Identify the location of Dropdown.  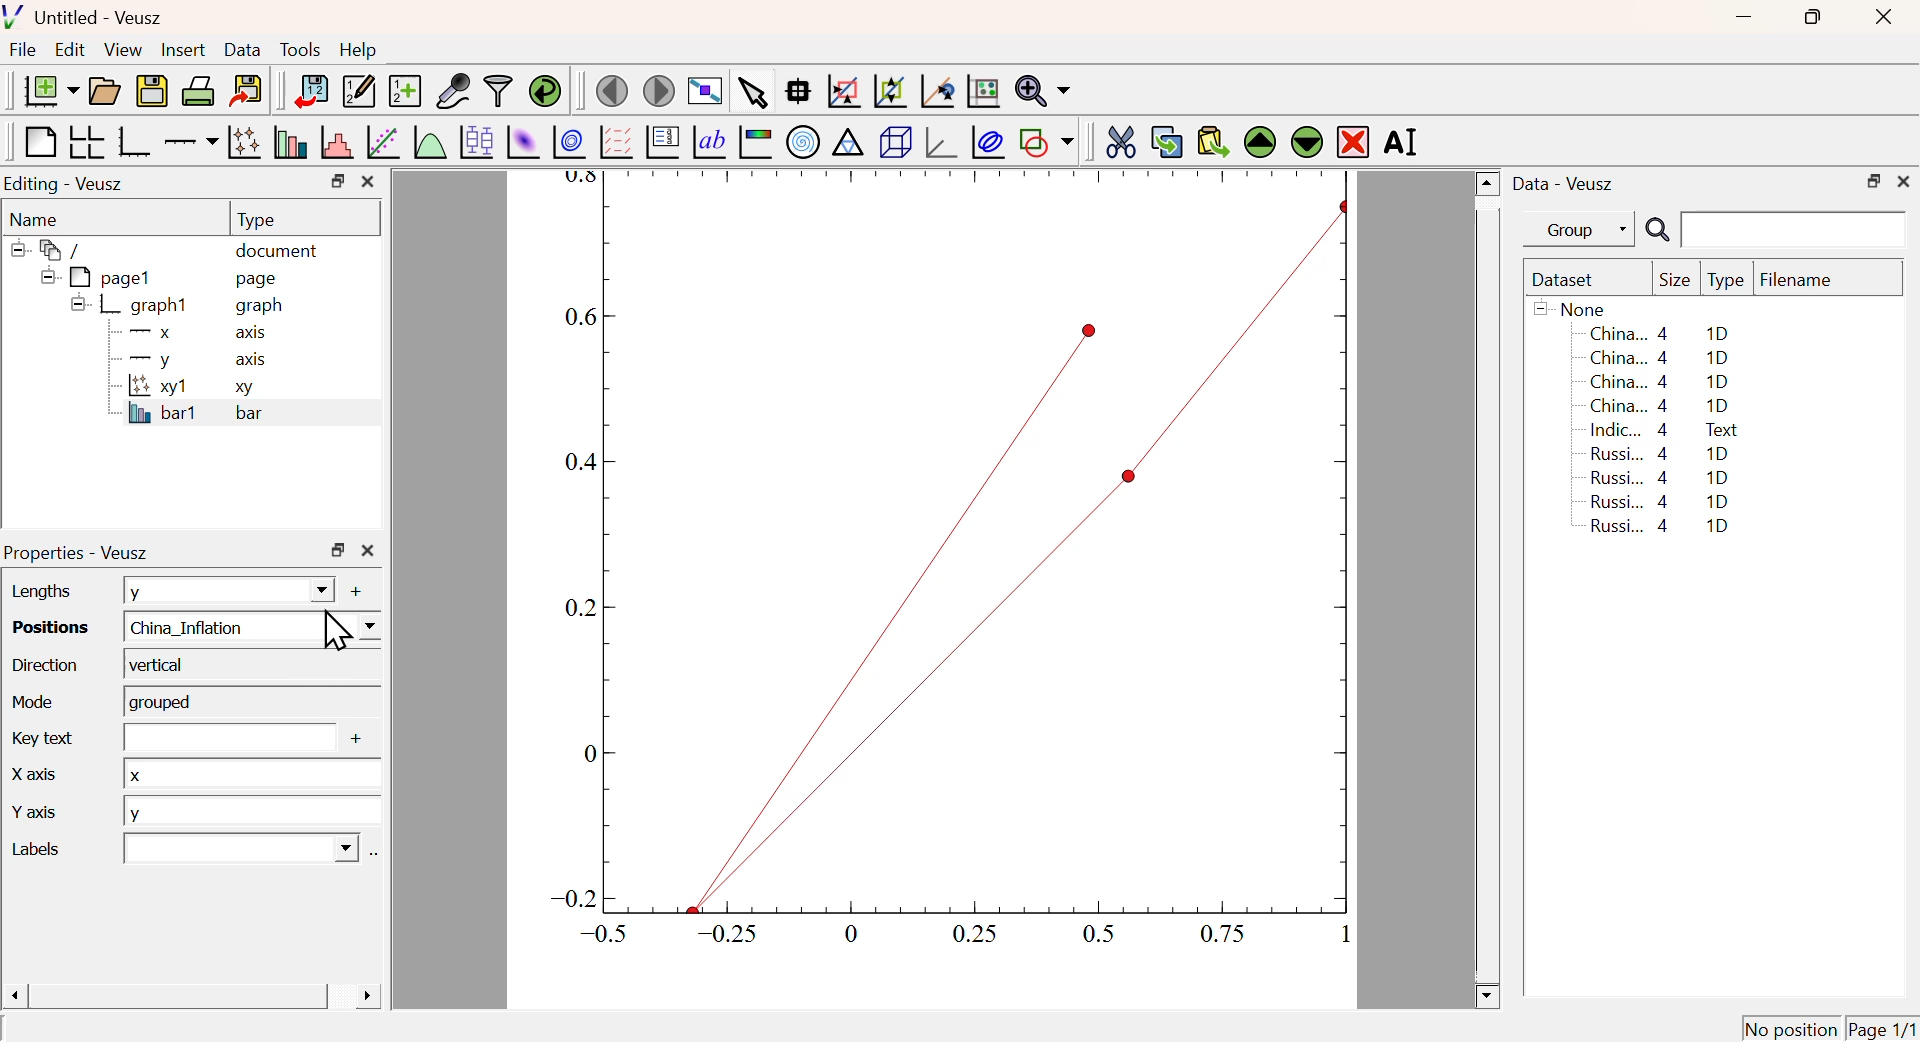
(229, 848).